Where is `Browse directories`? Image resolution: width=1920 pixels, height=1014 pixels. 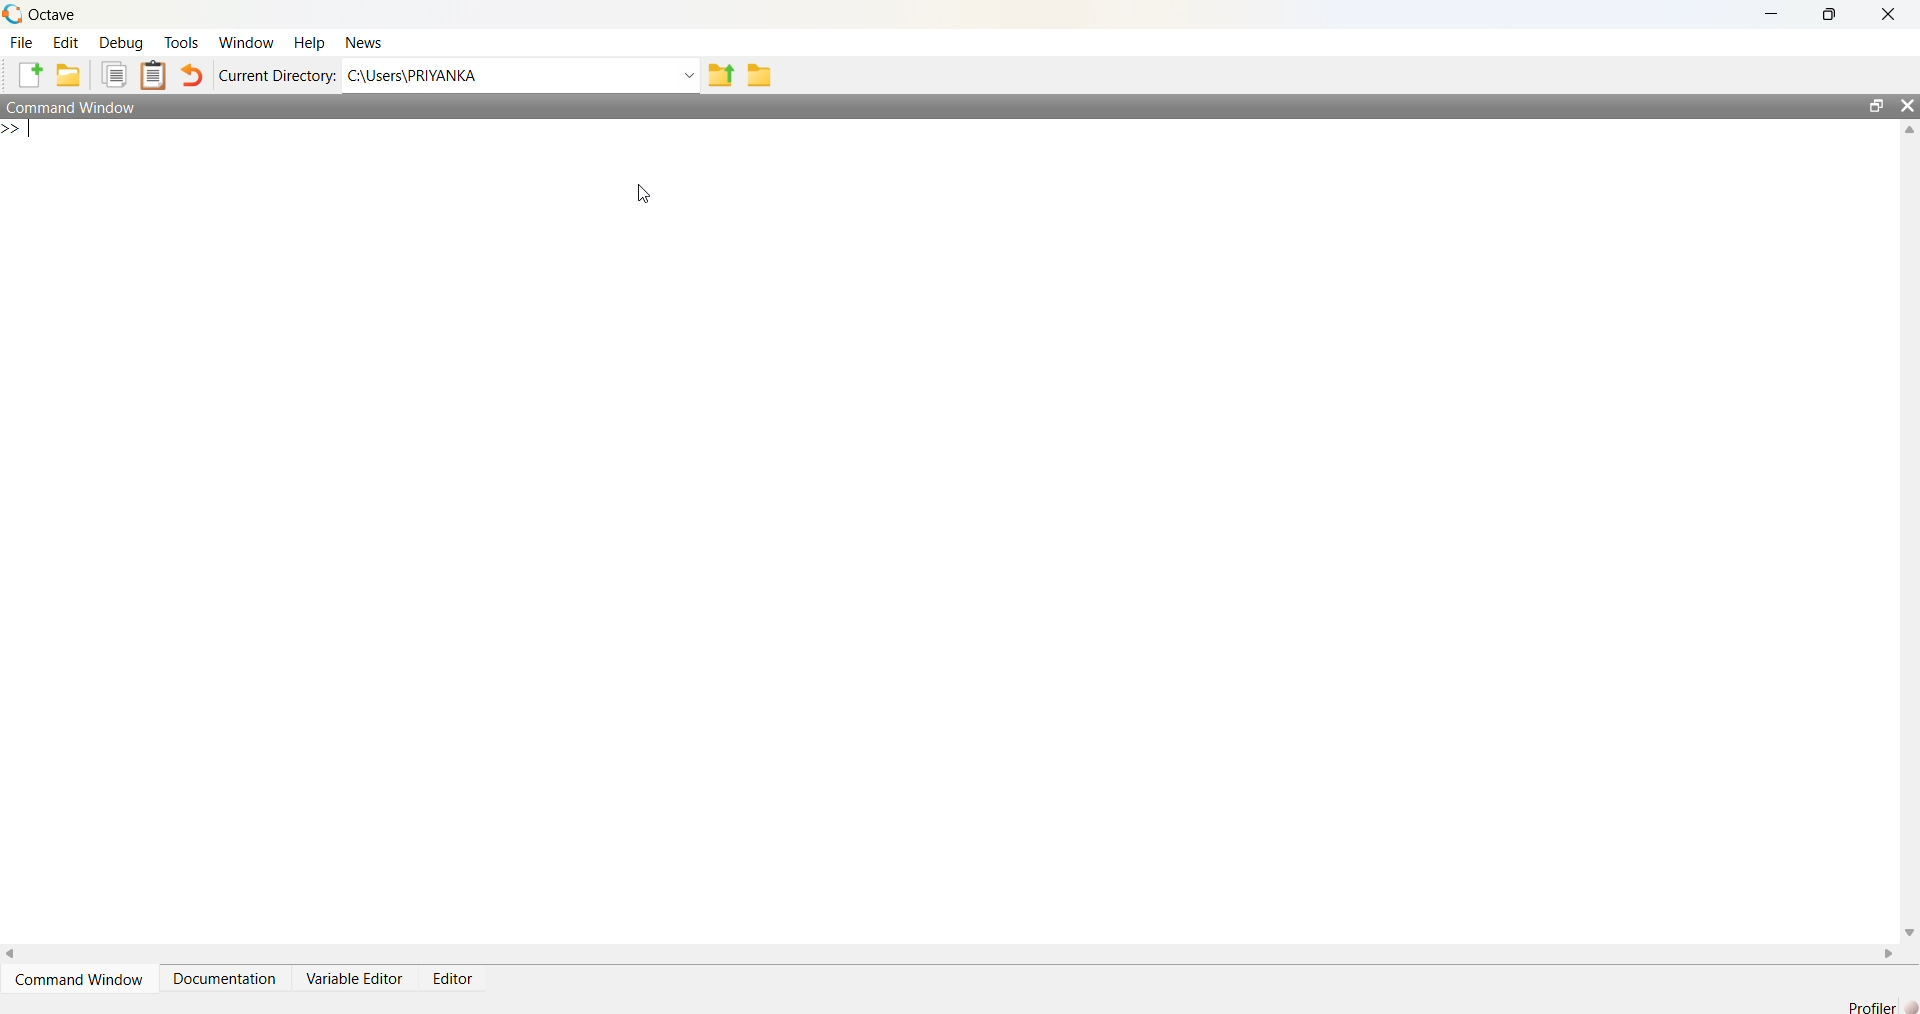
Browse directories is located at coordinates (766, 74).